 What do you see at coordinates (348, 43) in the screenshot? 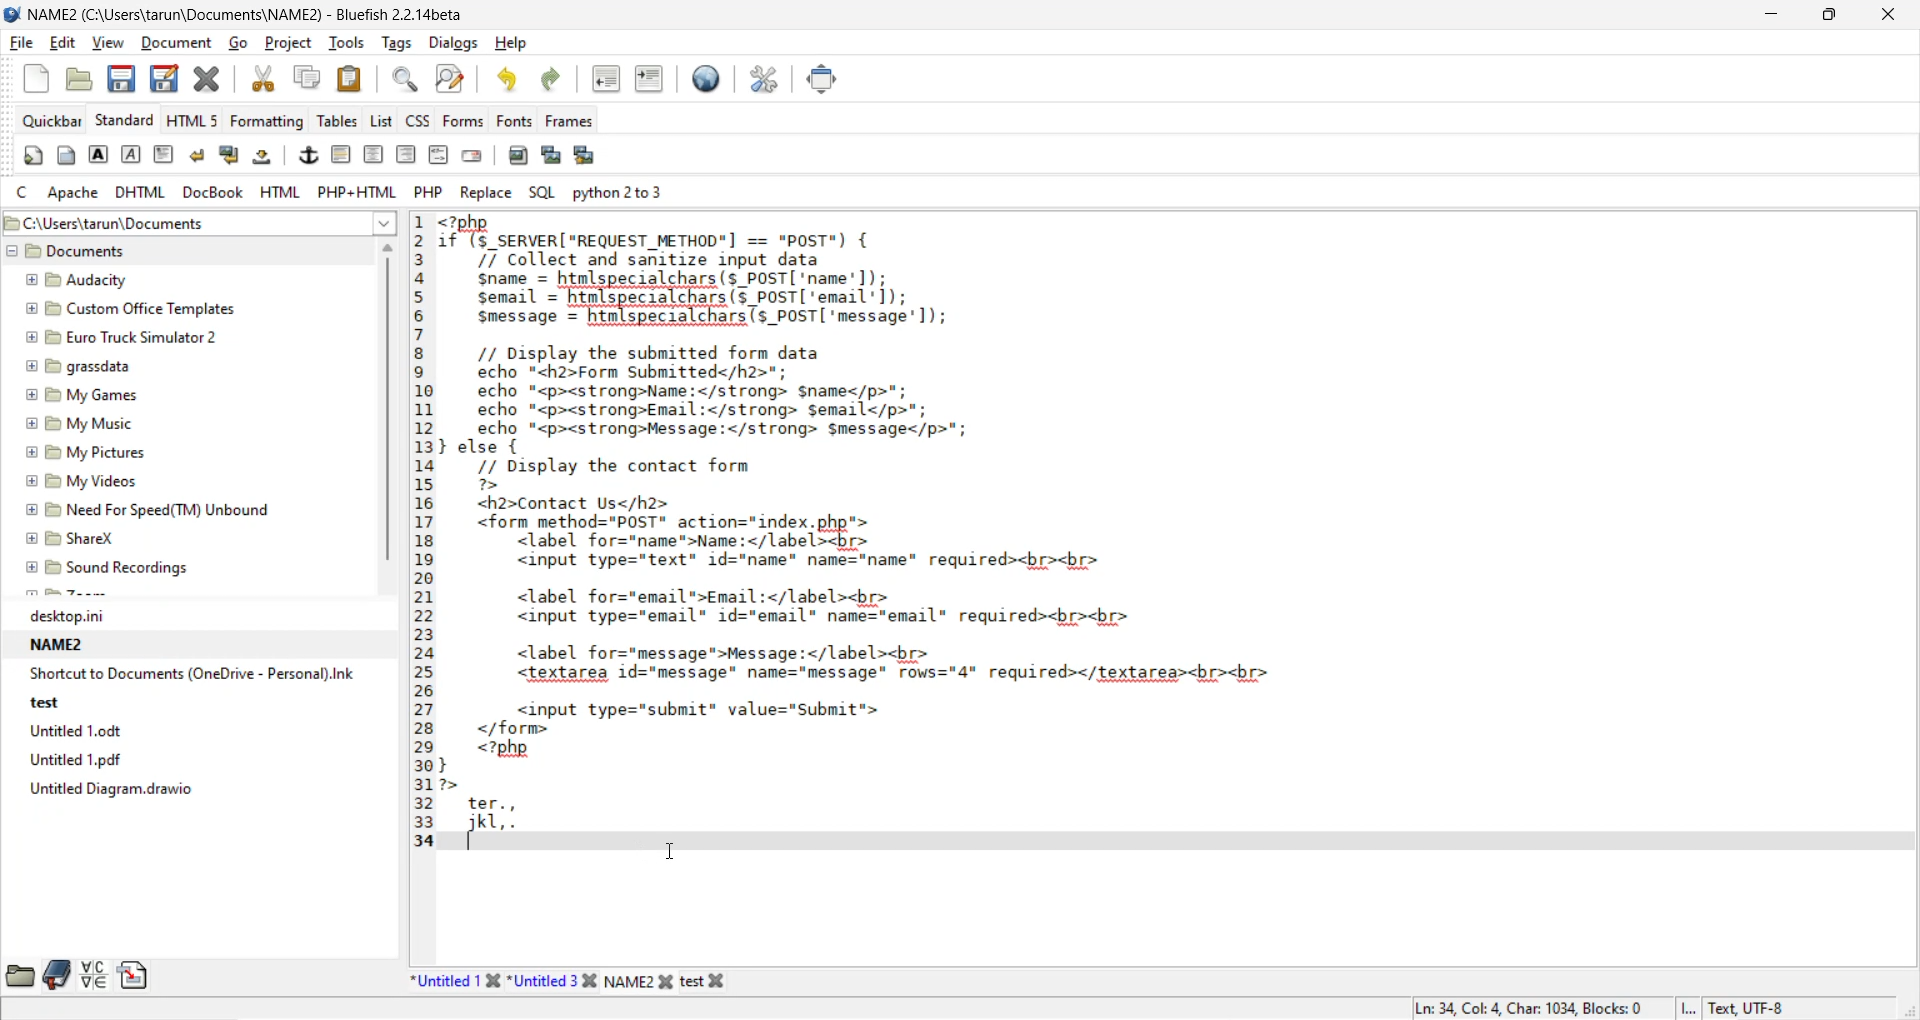
I see `tools` at bounding box center [348, 43].